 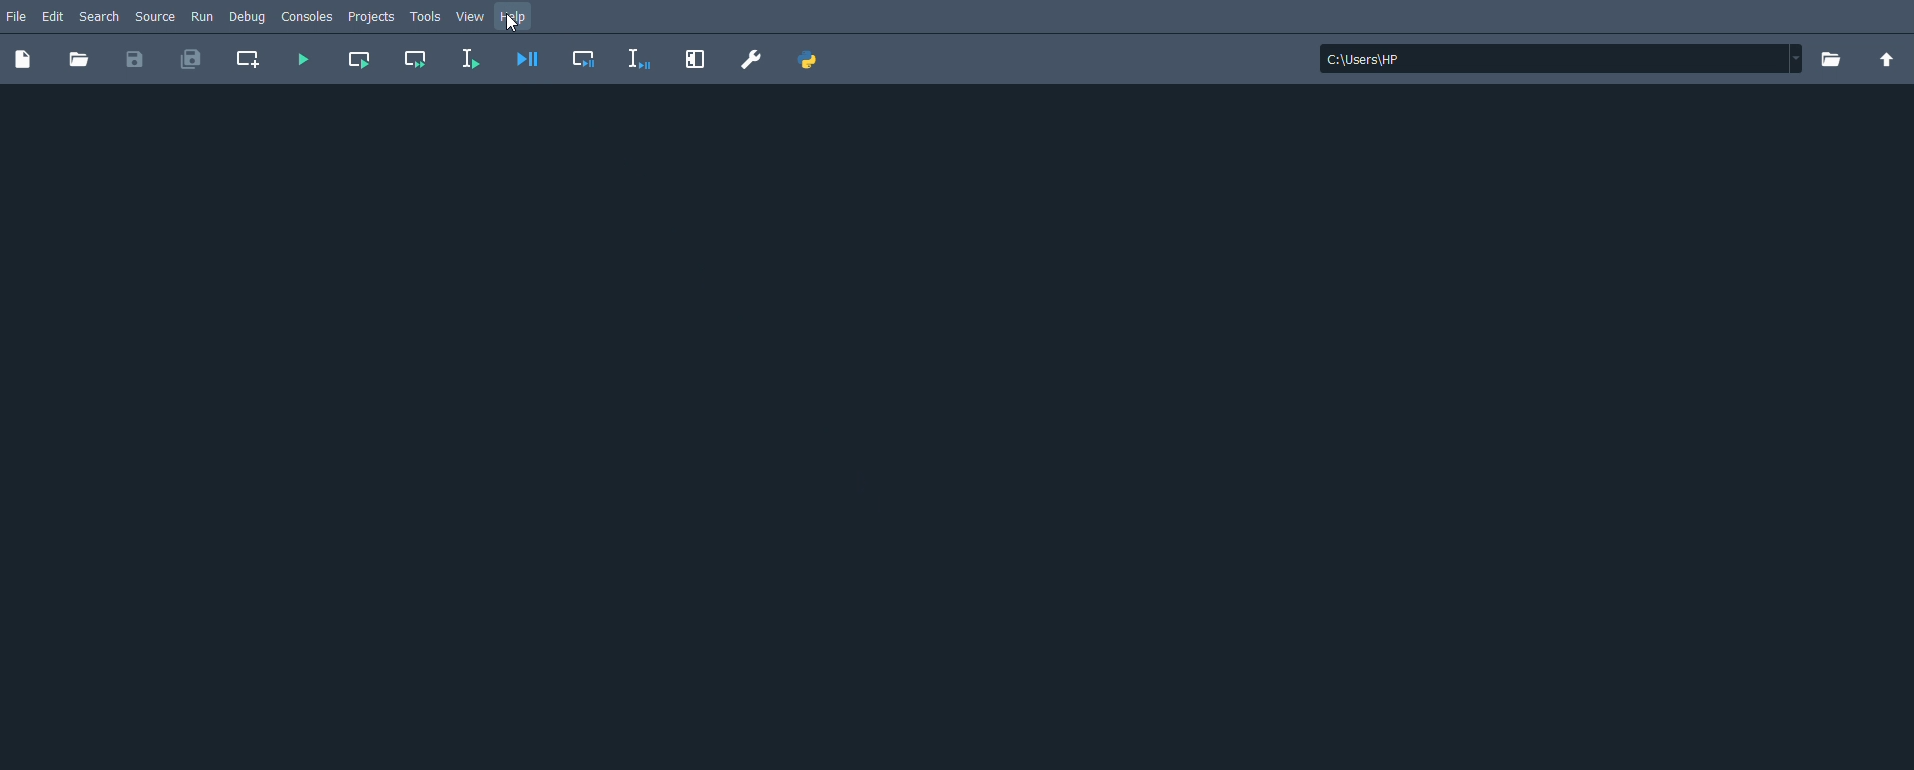 I want to click on Maximize current pane, so click(x=693, y=58).